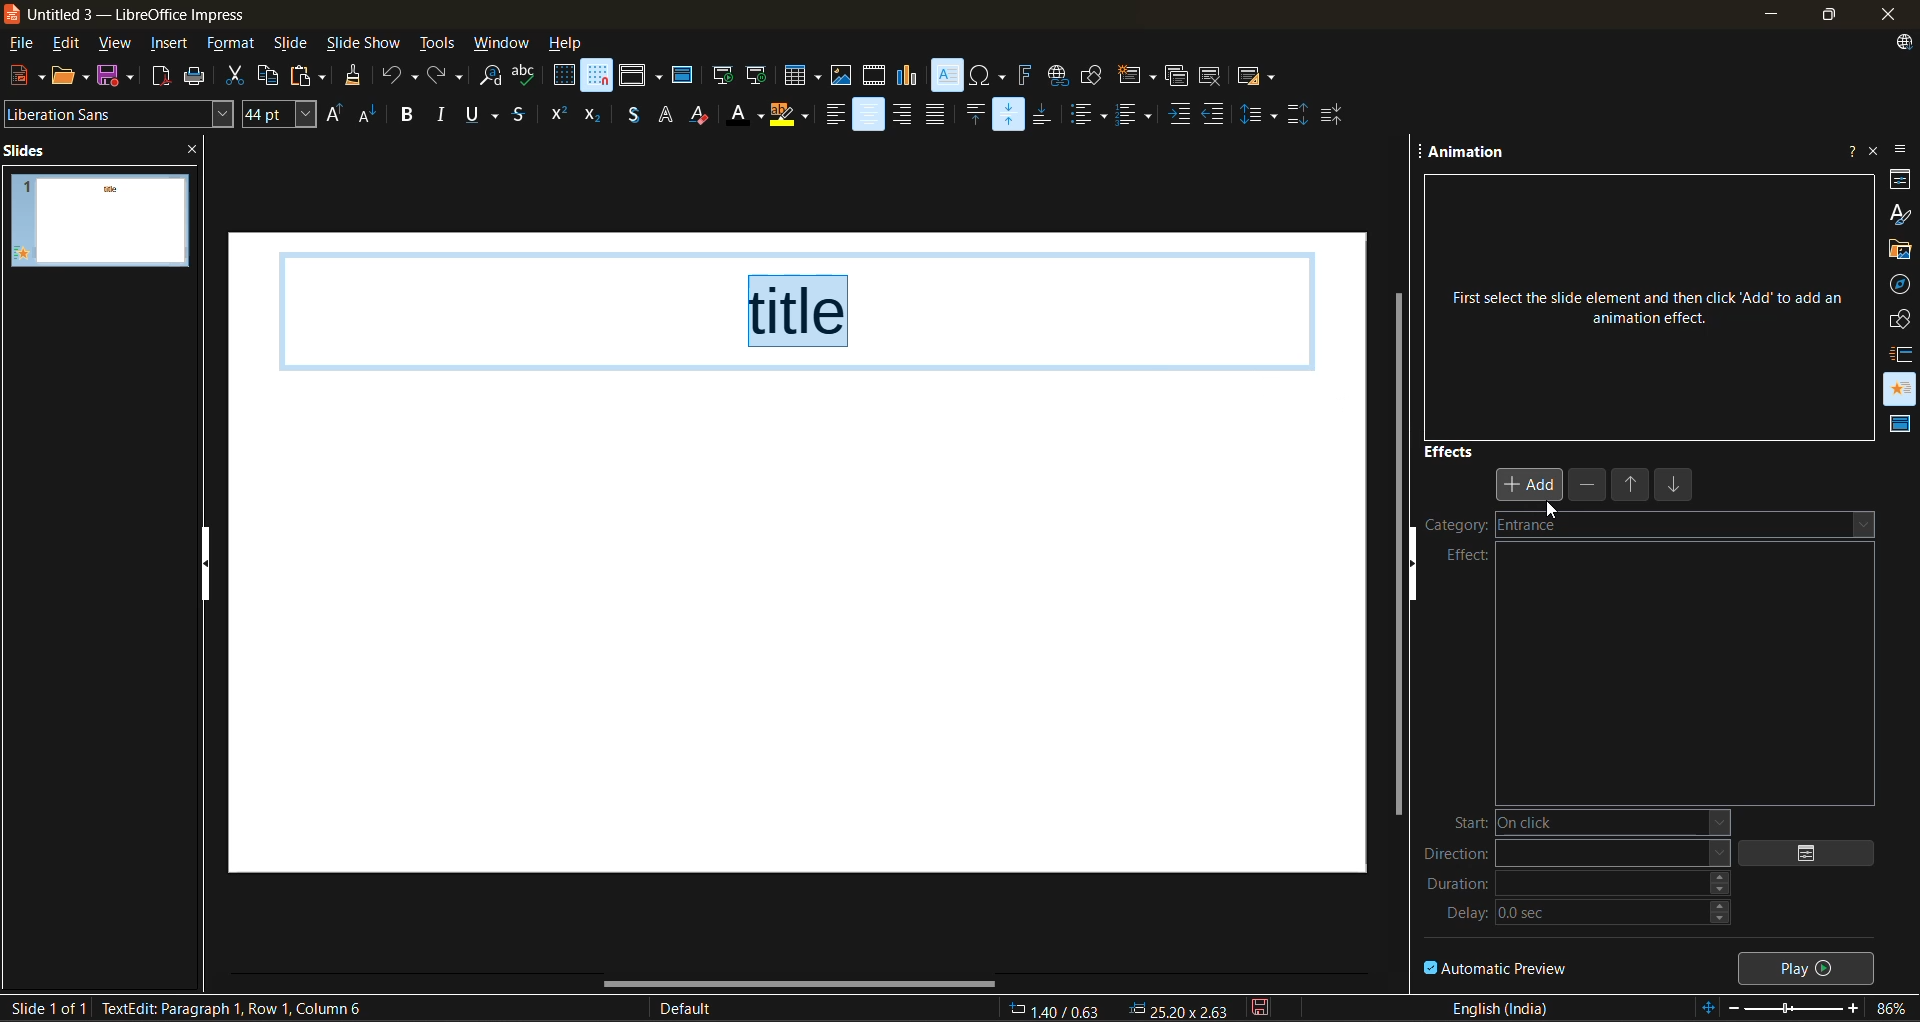 This screenshot has width=1920, height=1022. I want to click on insert special characterss, so click(988, 75).